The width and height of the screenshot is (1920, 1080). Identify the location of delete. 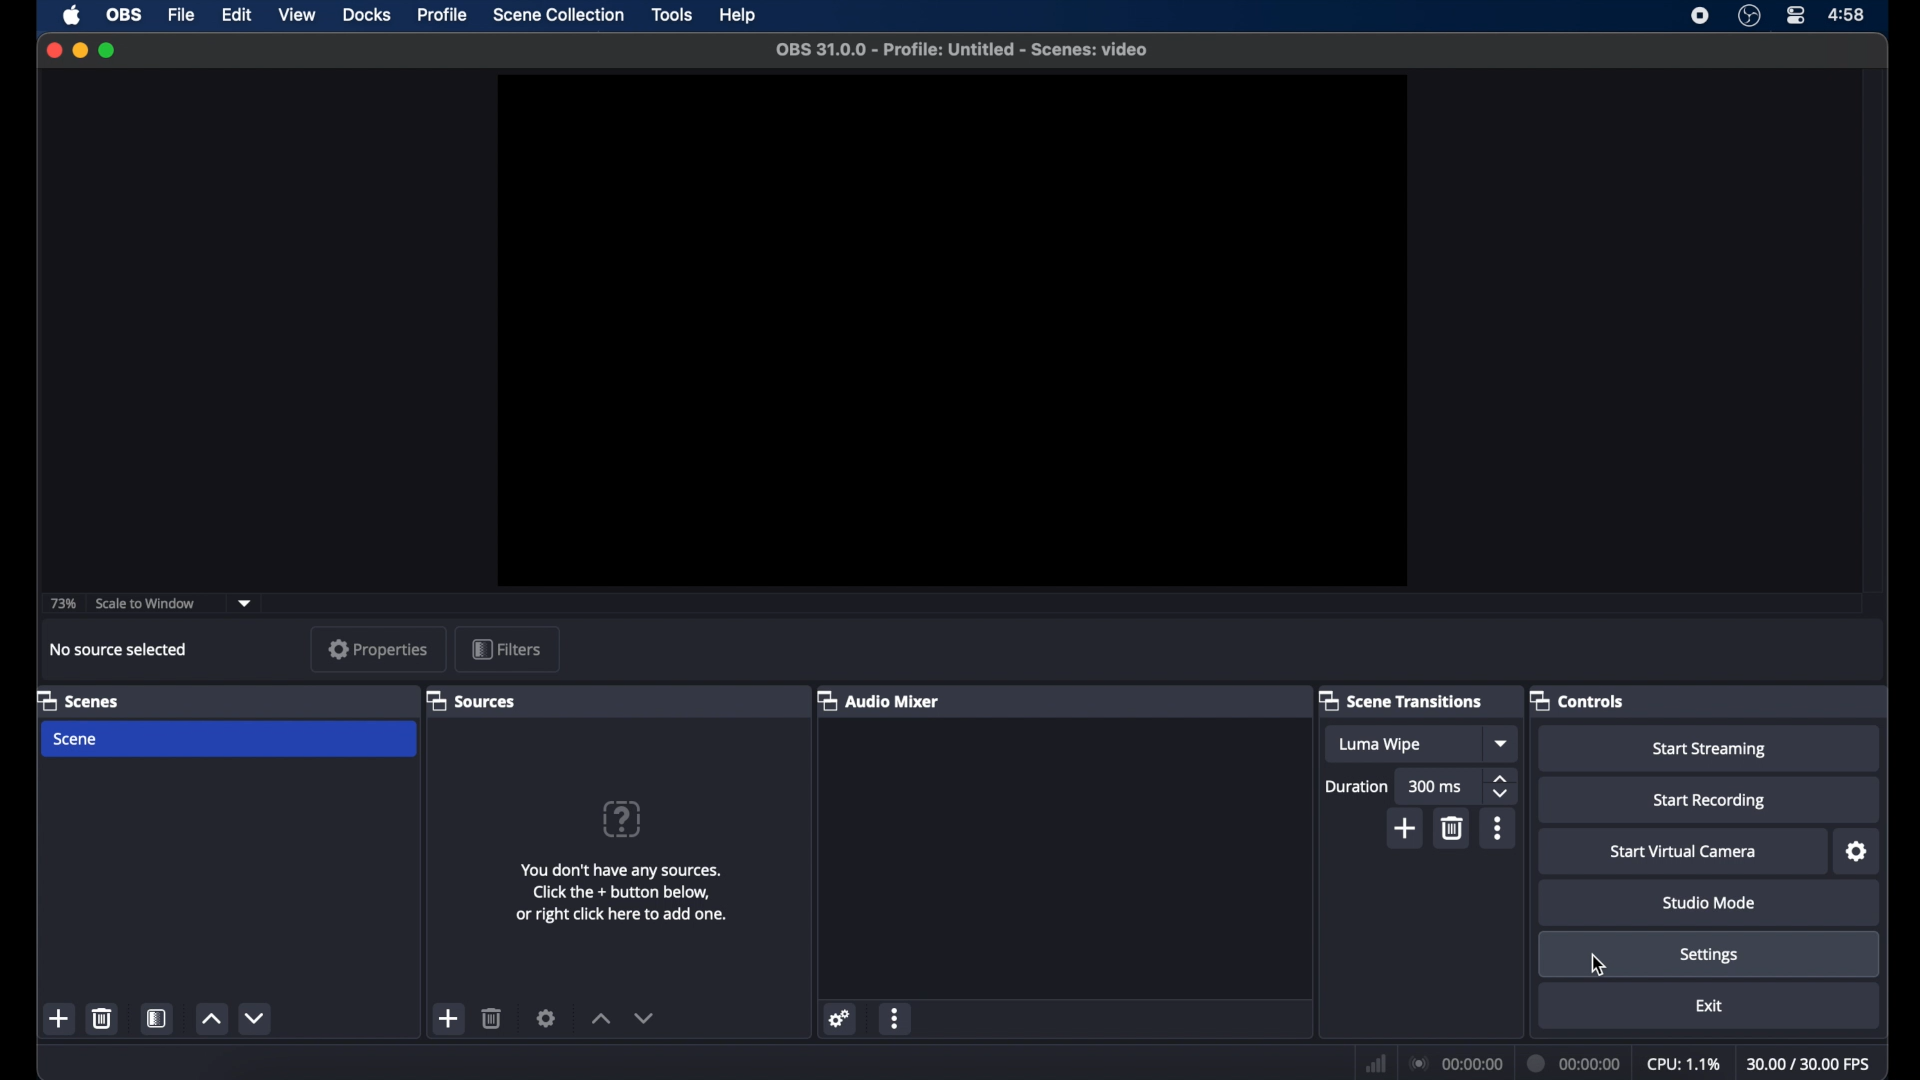
(1453, 828).